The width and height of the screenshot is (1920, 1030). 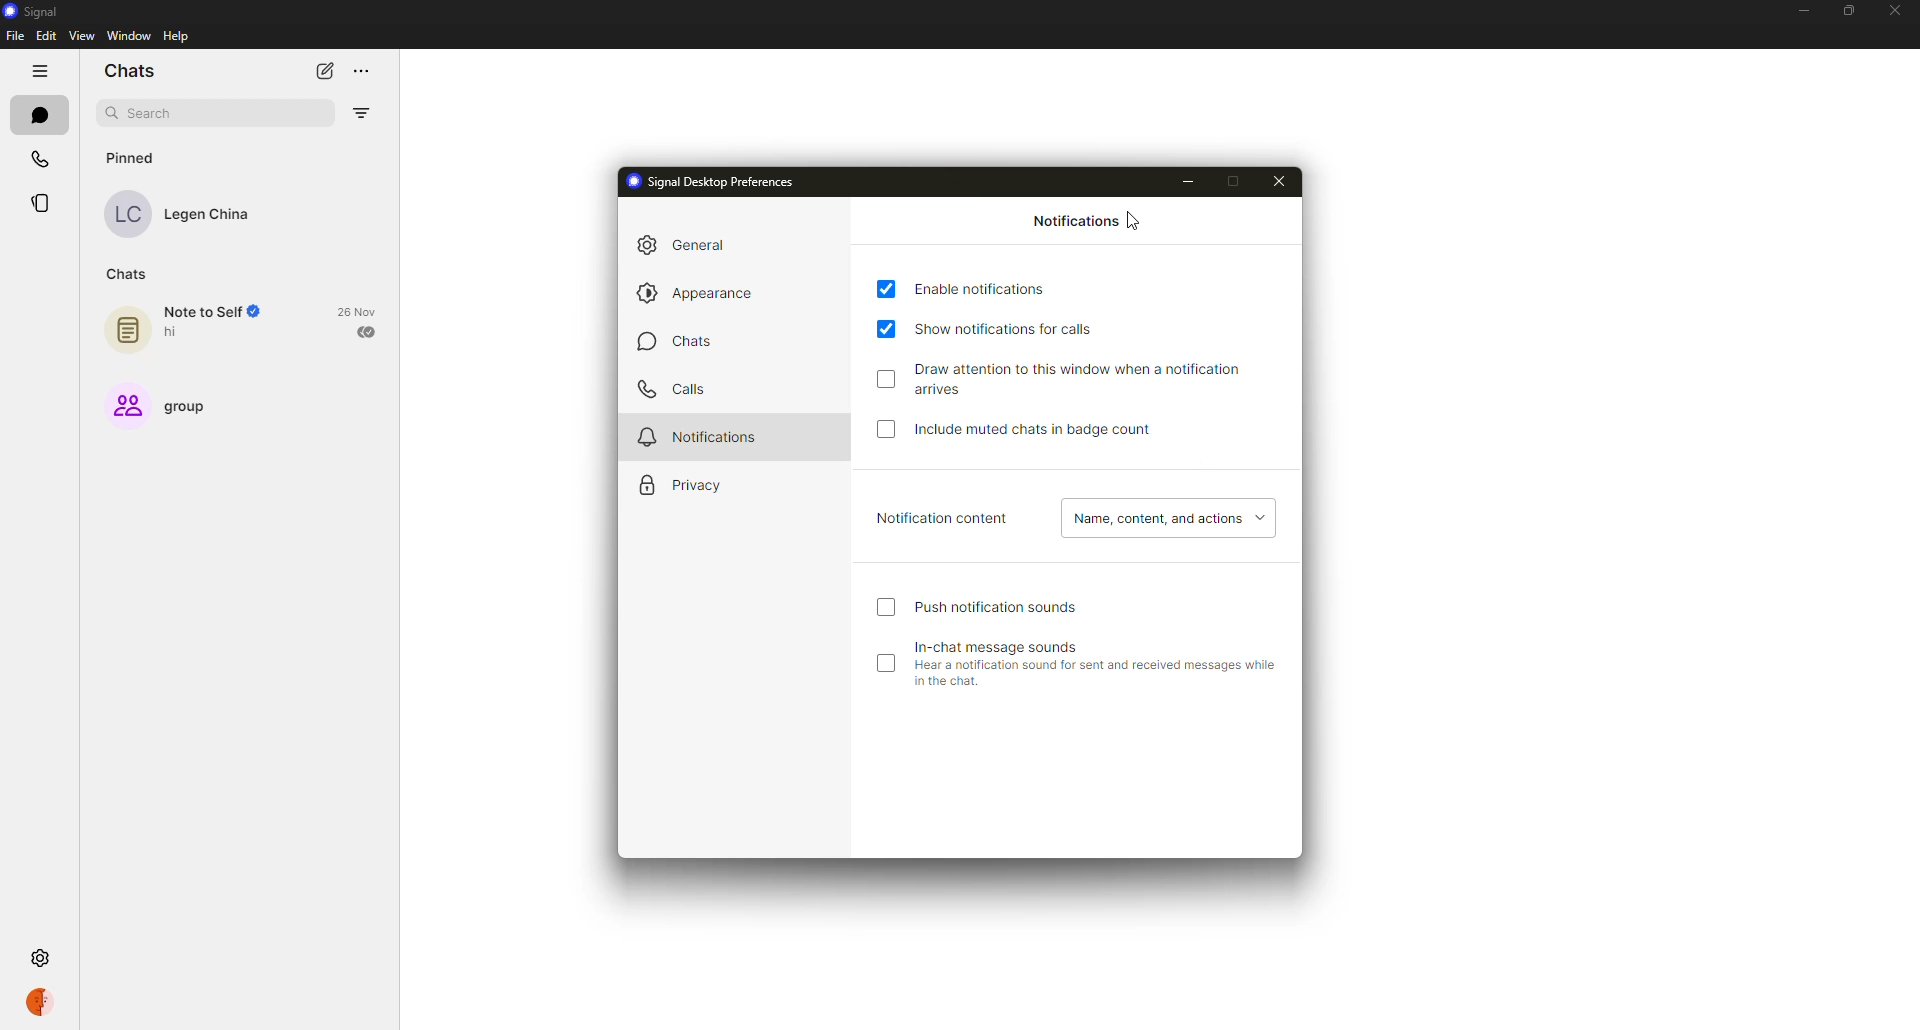 What do you see at coordinates (179, 36) in the screenshot?
I see `help` at bounding box center [179, 36].